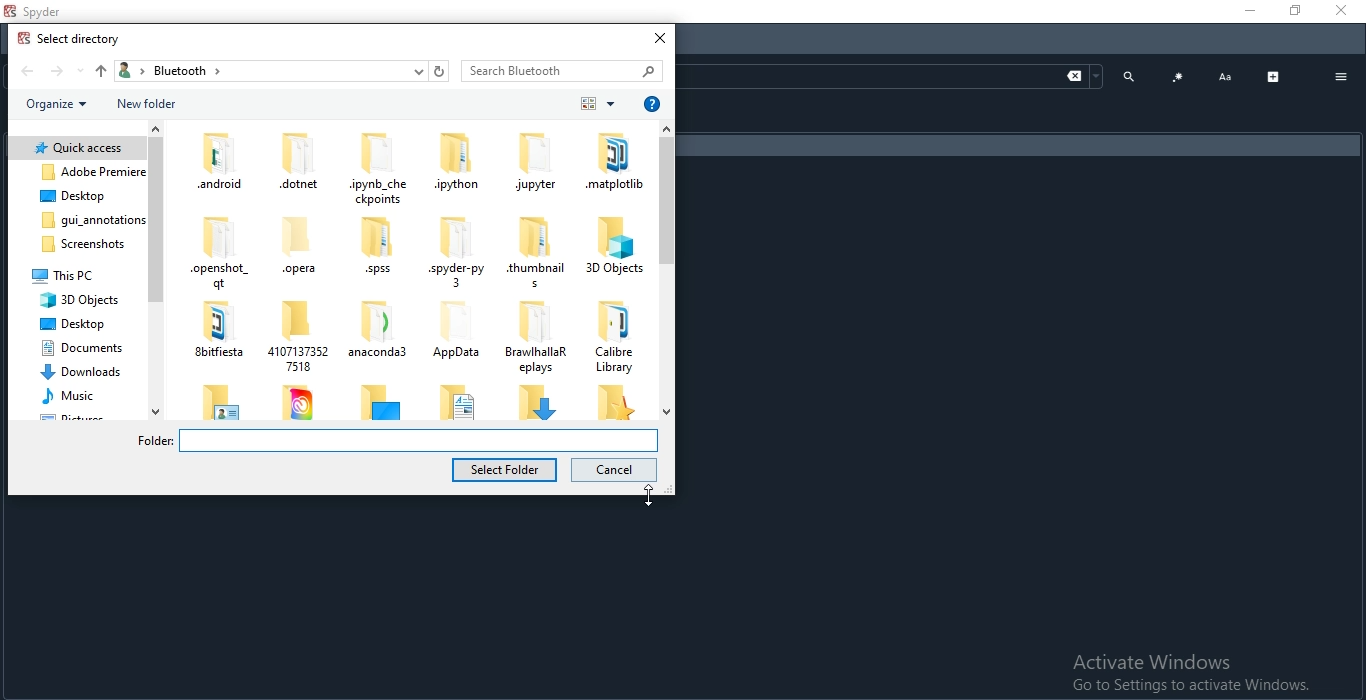  What do you see at coordinates (78, 300) in the screenshot?
I see `3d objects` at bounding box center [78, 300].